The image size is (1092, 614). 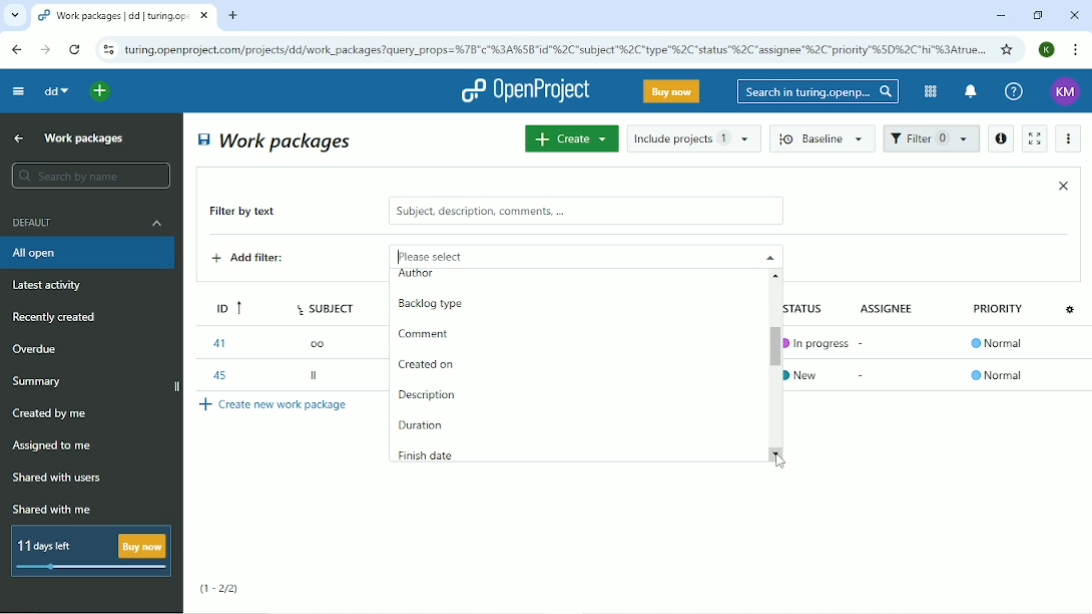 What do you see at coordinates (89, 551) in the screenshot?
I see `11 days left buy now` at bounding box center [89, 551].